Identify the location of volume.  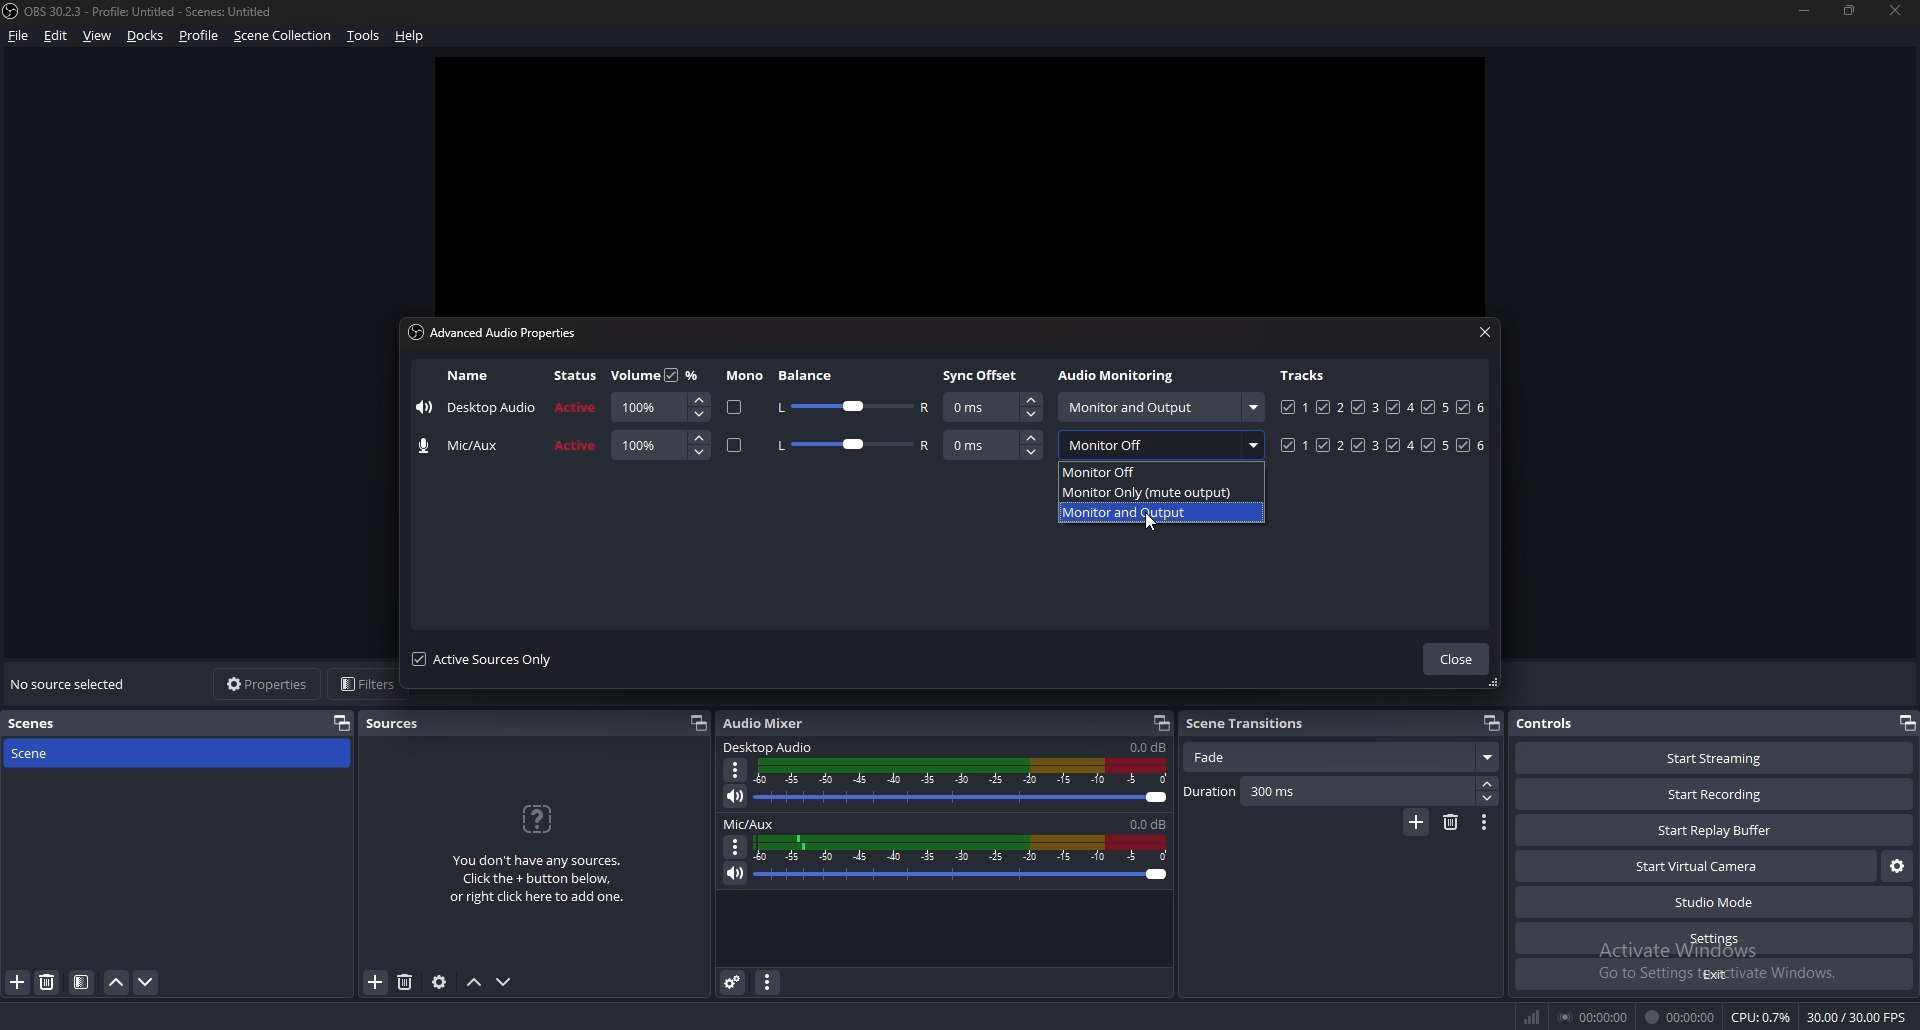
(634, 376).